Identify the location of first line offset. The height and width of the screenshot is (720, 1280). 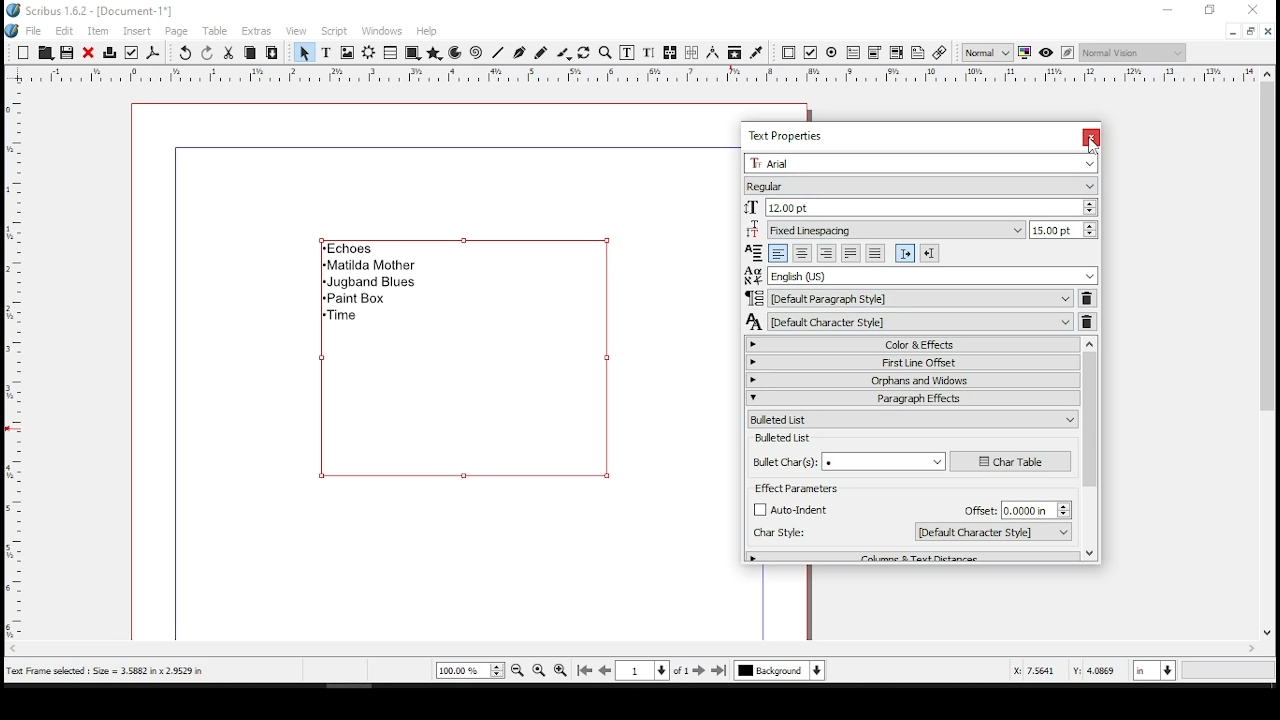
(922, 362).